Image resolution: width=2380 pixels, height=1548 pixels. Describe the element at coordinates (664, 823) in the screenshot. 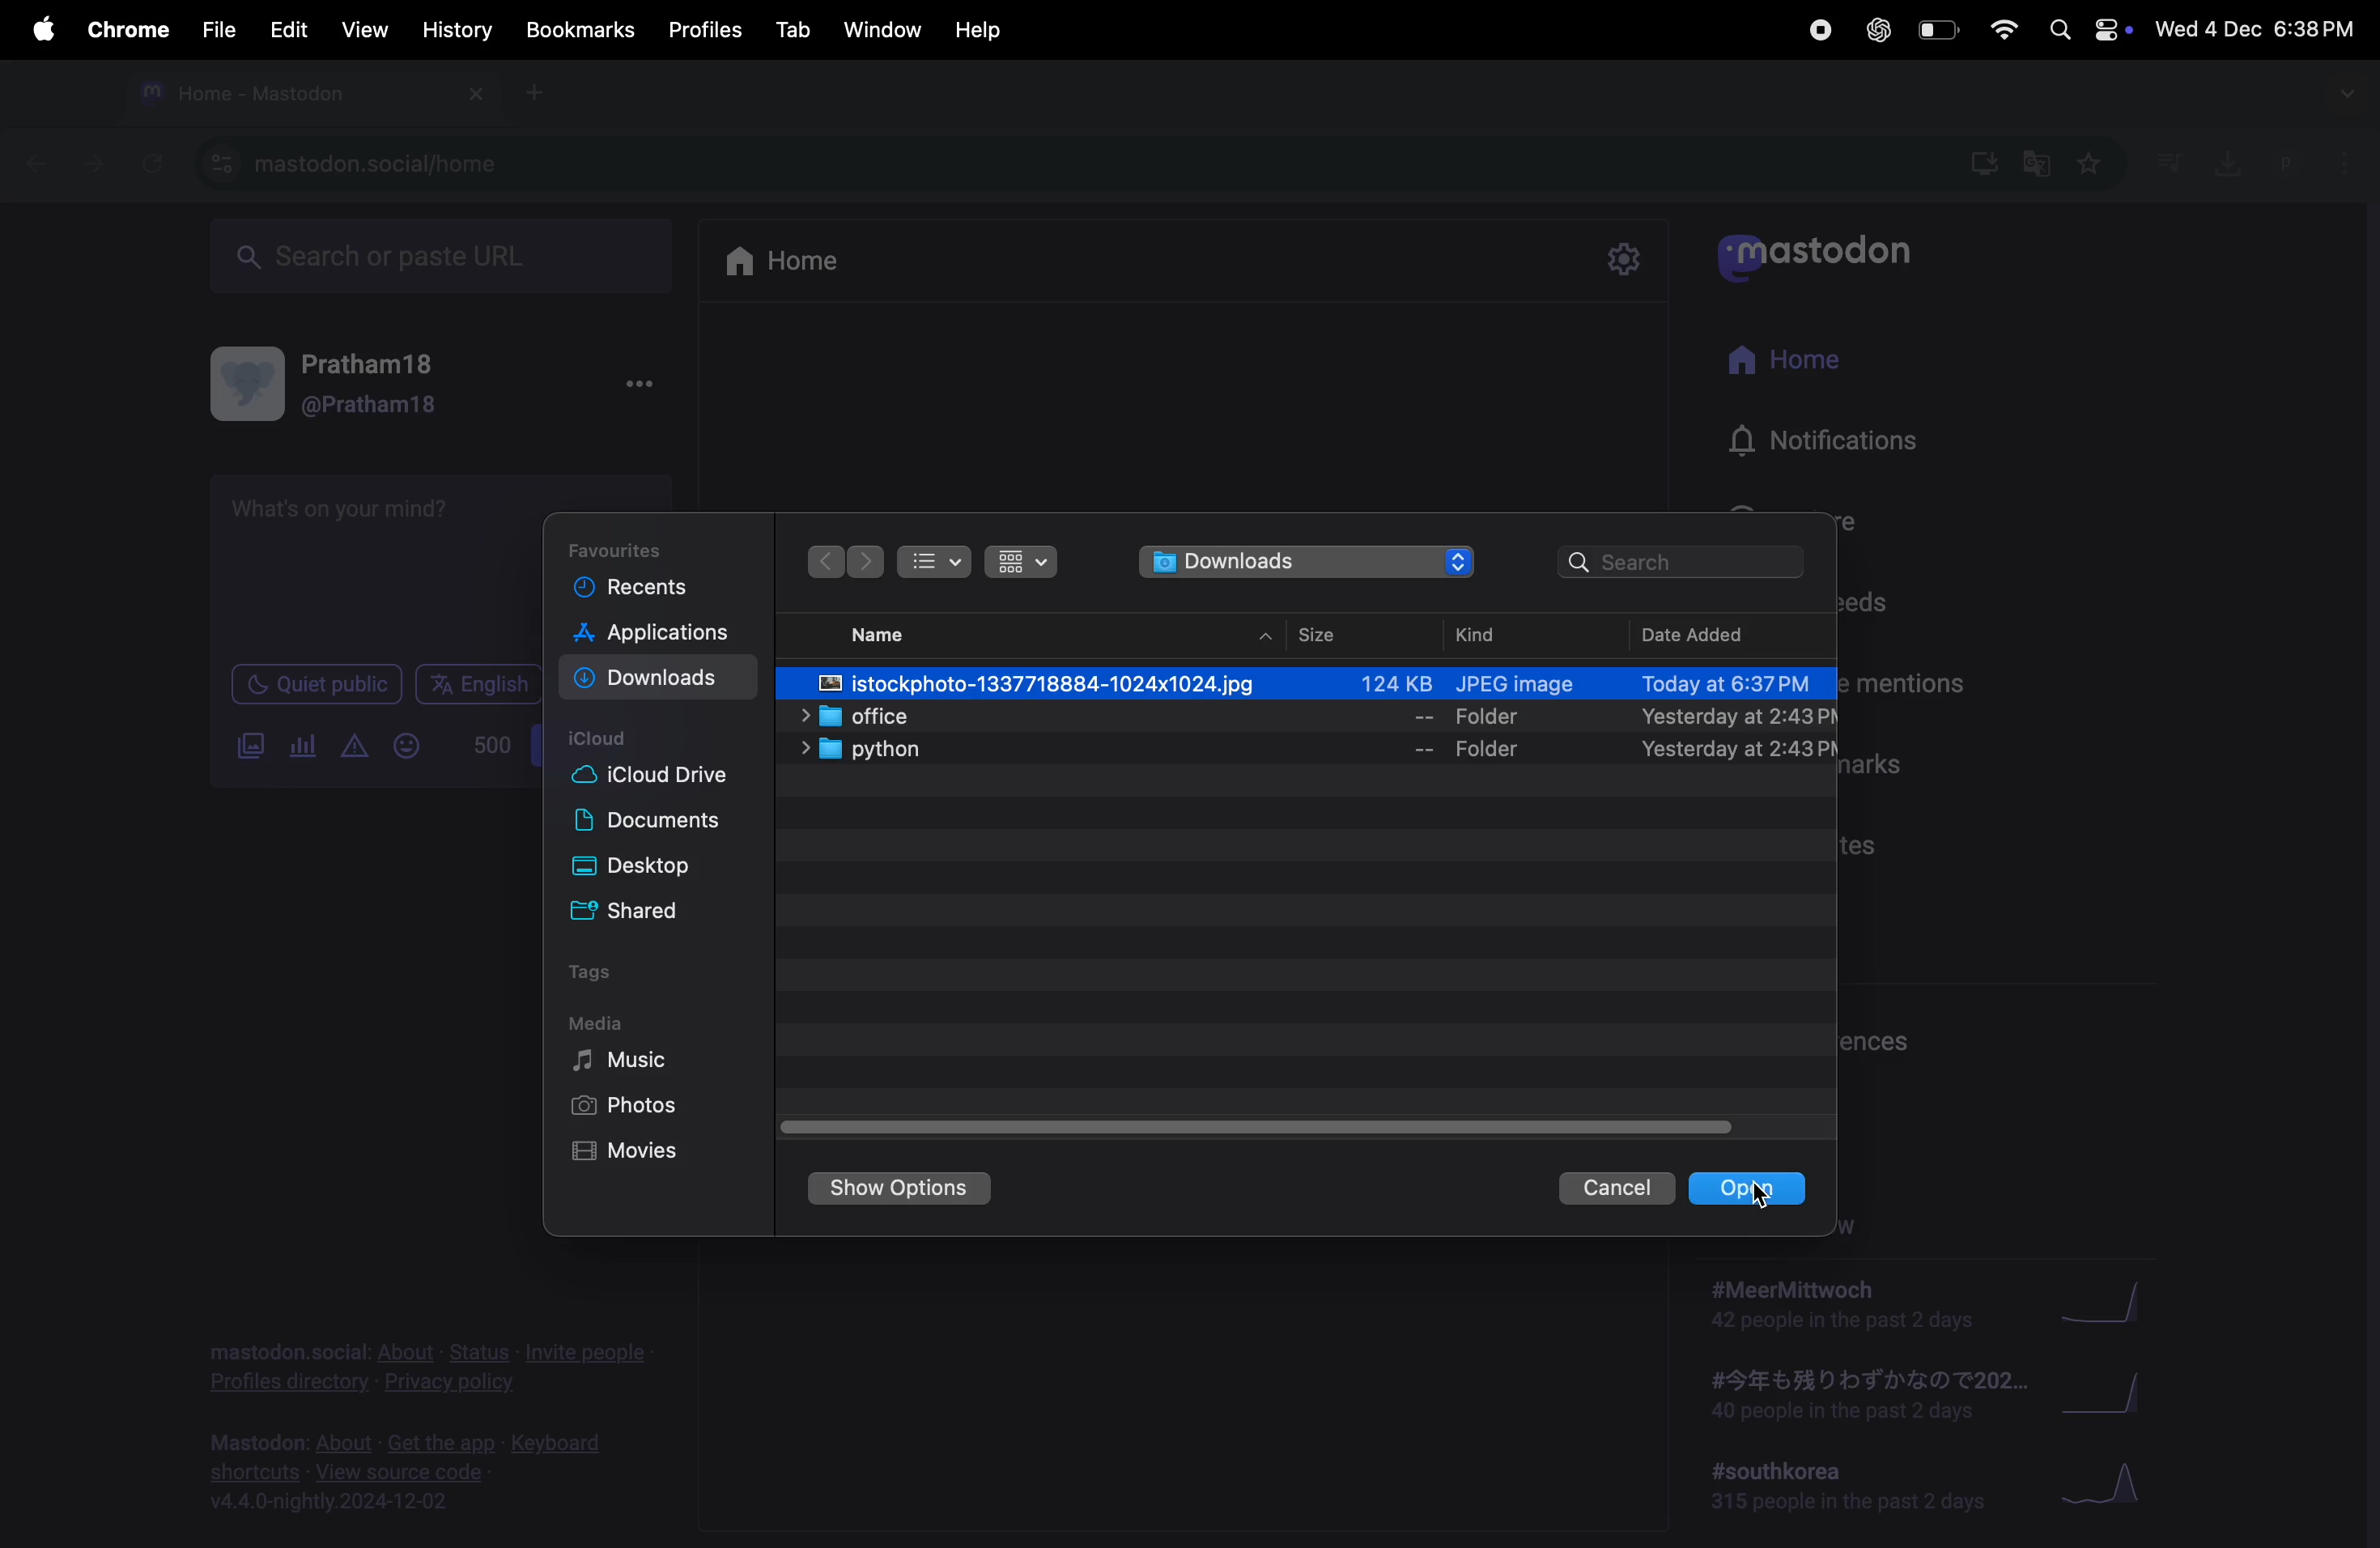

I see `documents` at that location.